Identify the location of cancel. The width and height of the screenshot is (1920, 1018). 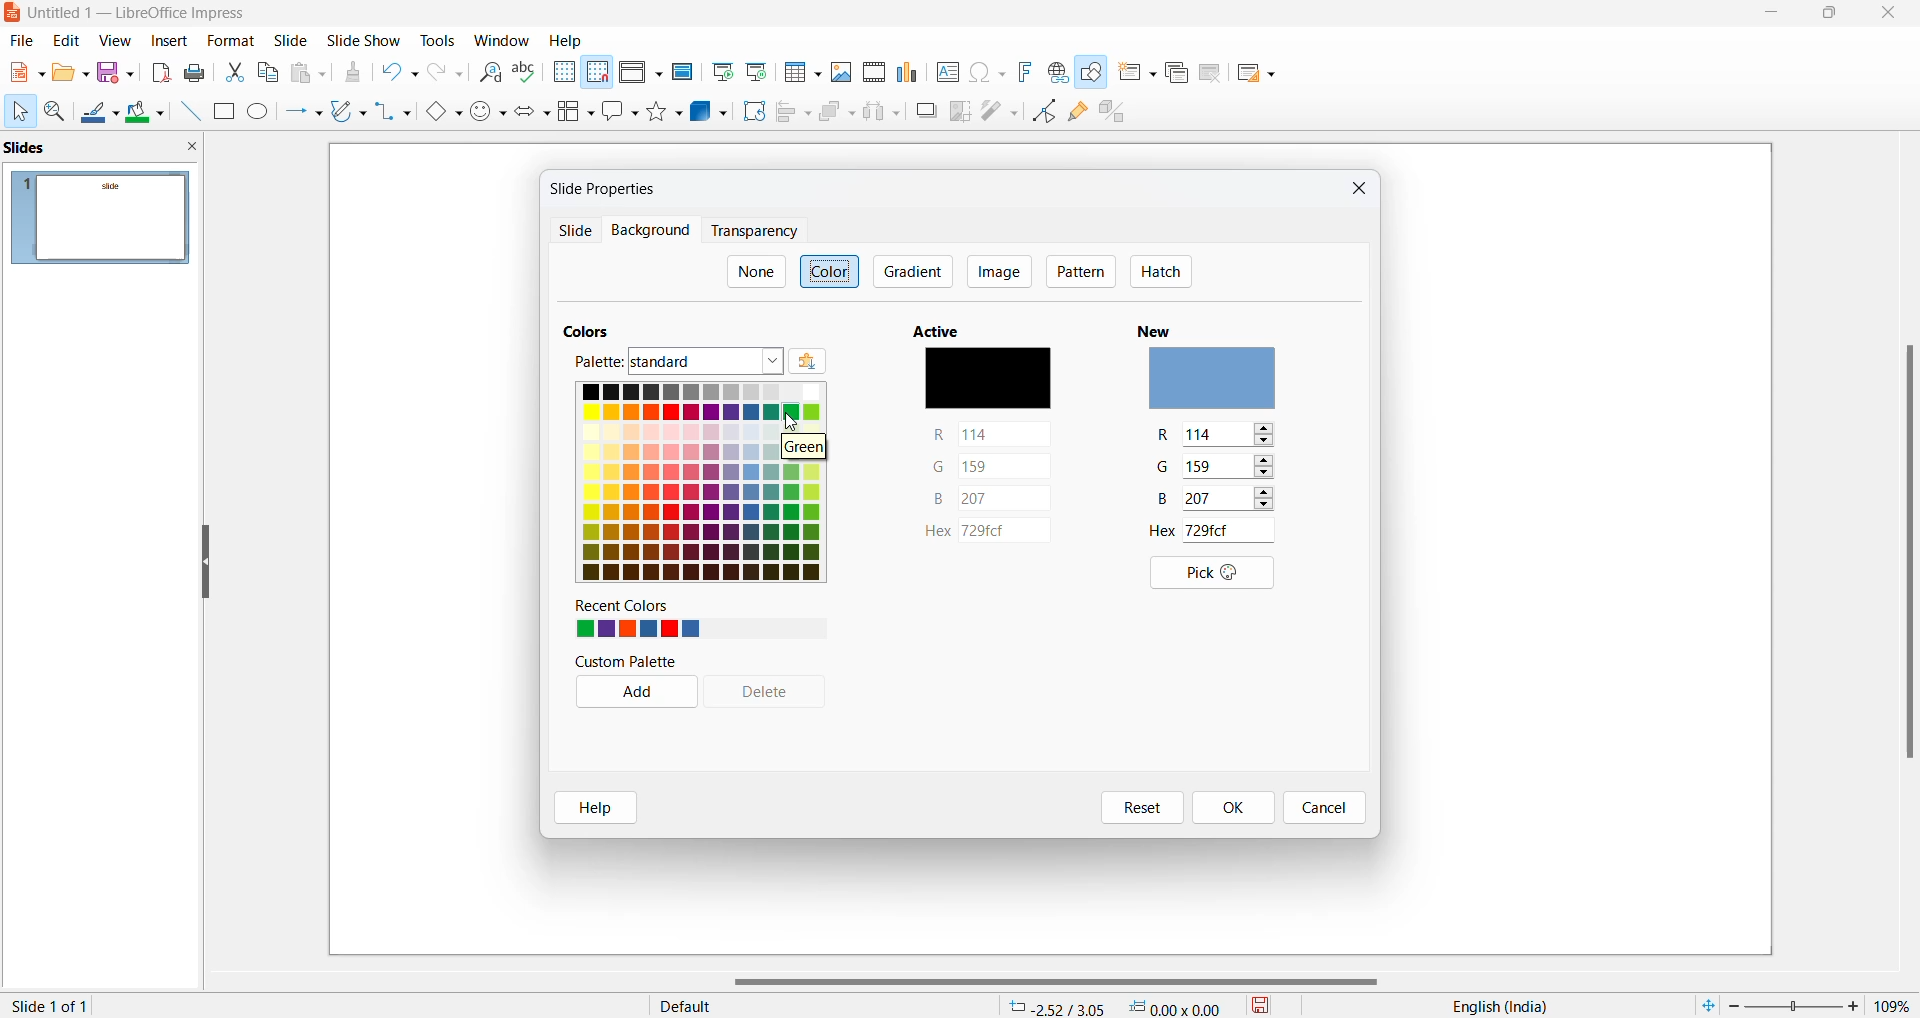
(1324, 809).